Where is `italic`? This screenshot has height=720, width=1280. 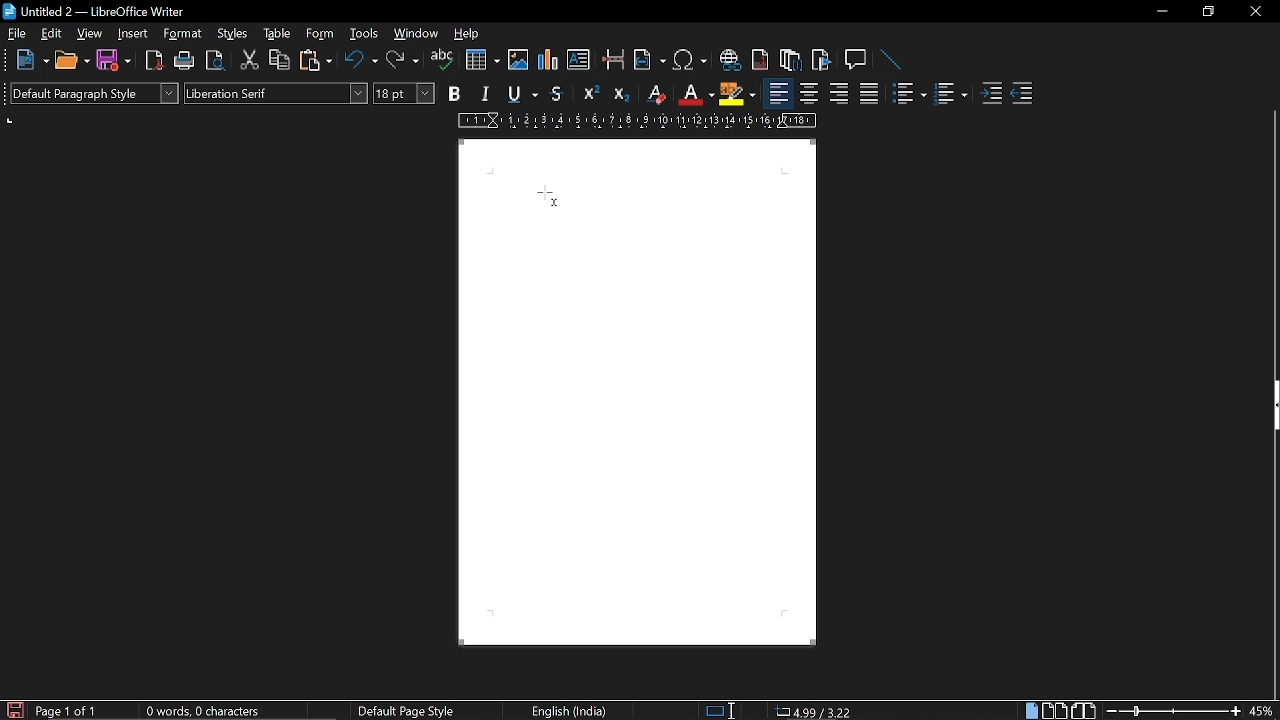 italic is located at coordinates (482, 95).